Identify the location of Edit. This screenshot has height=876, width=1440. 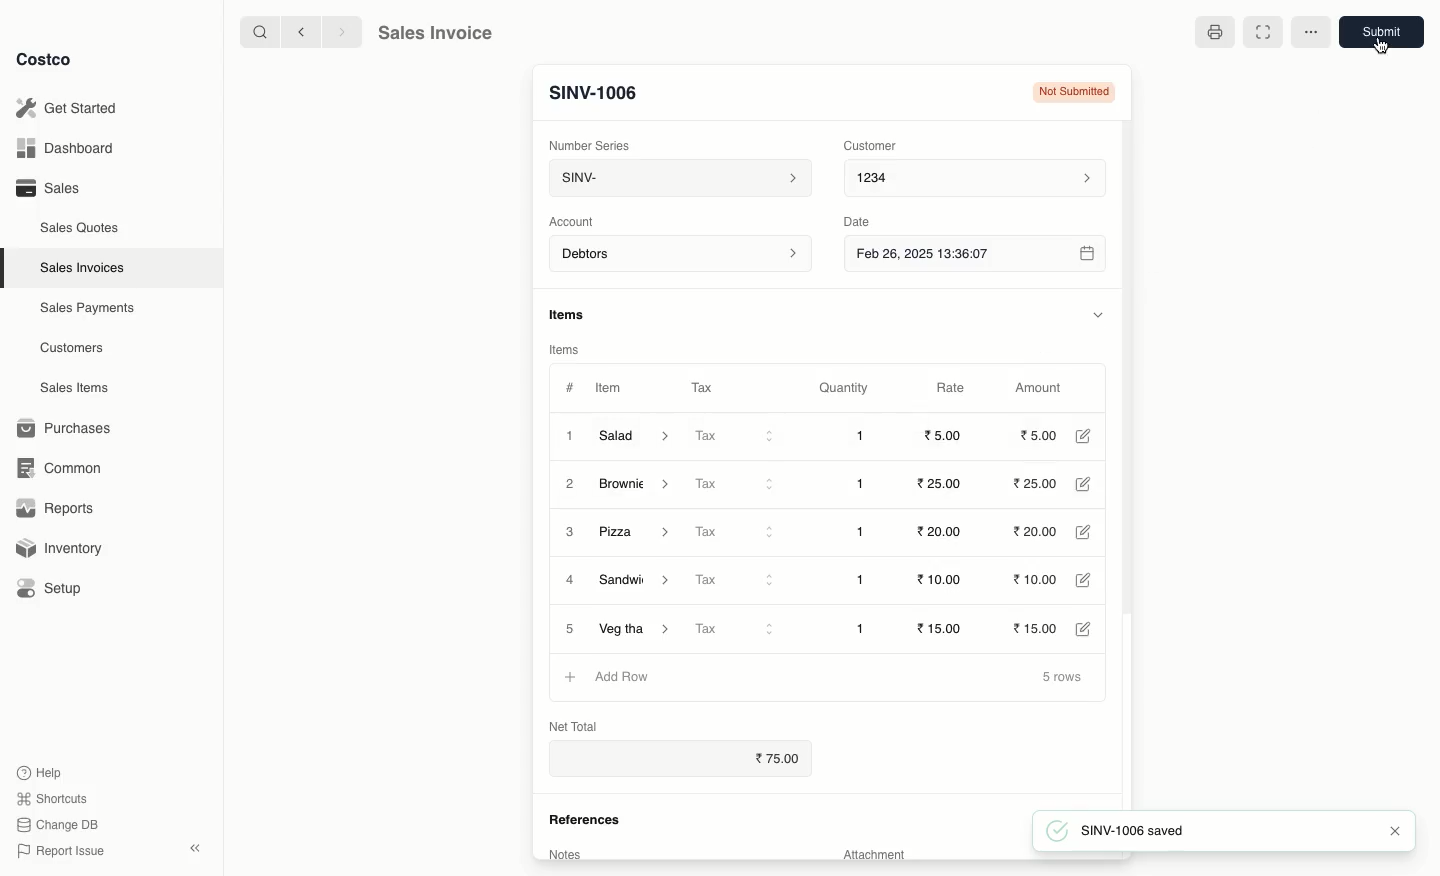
(1083, 629).